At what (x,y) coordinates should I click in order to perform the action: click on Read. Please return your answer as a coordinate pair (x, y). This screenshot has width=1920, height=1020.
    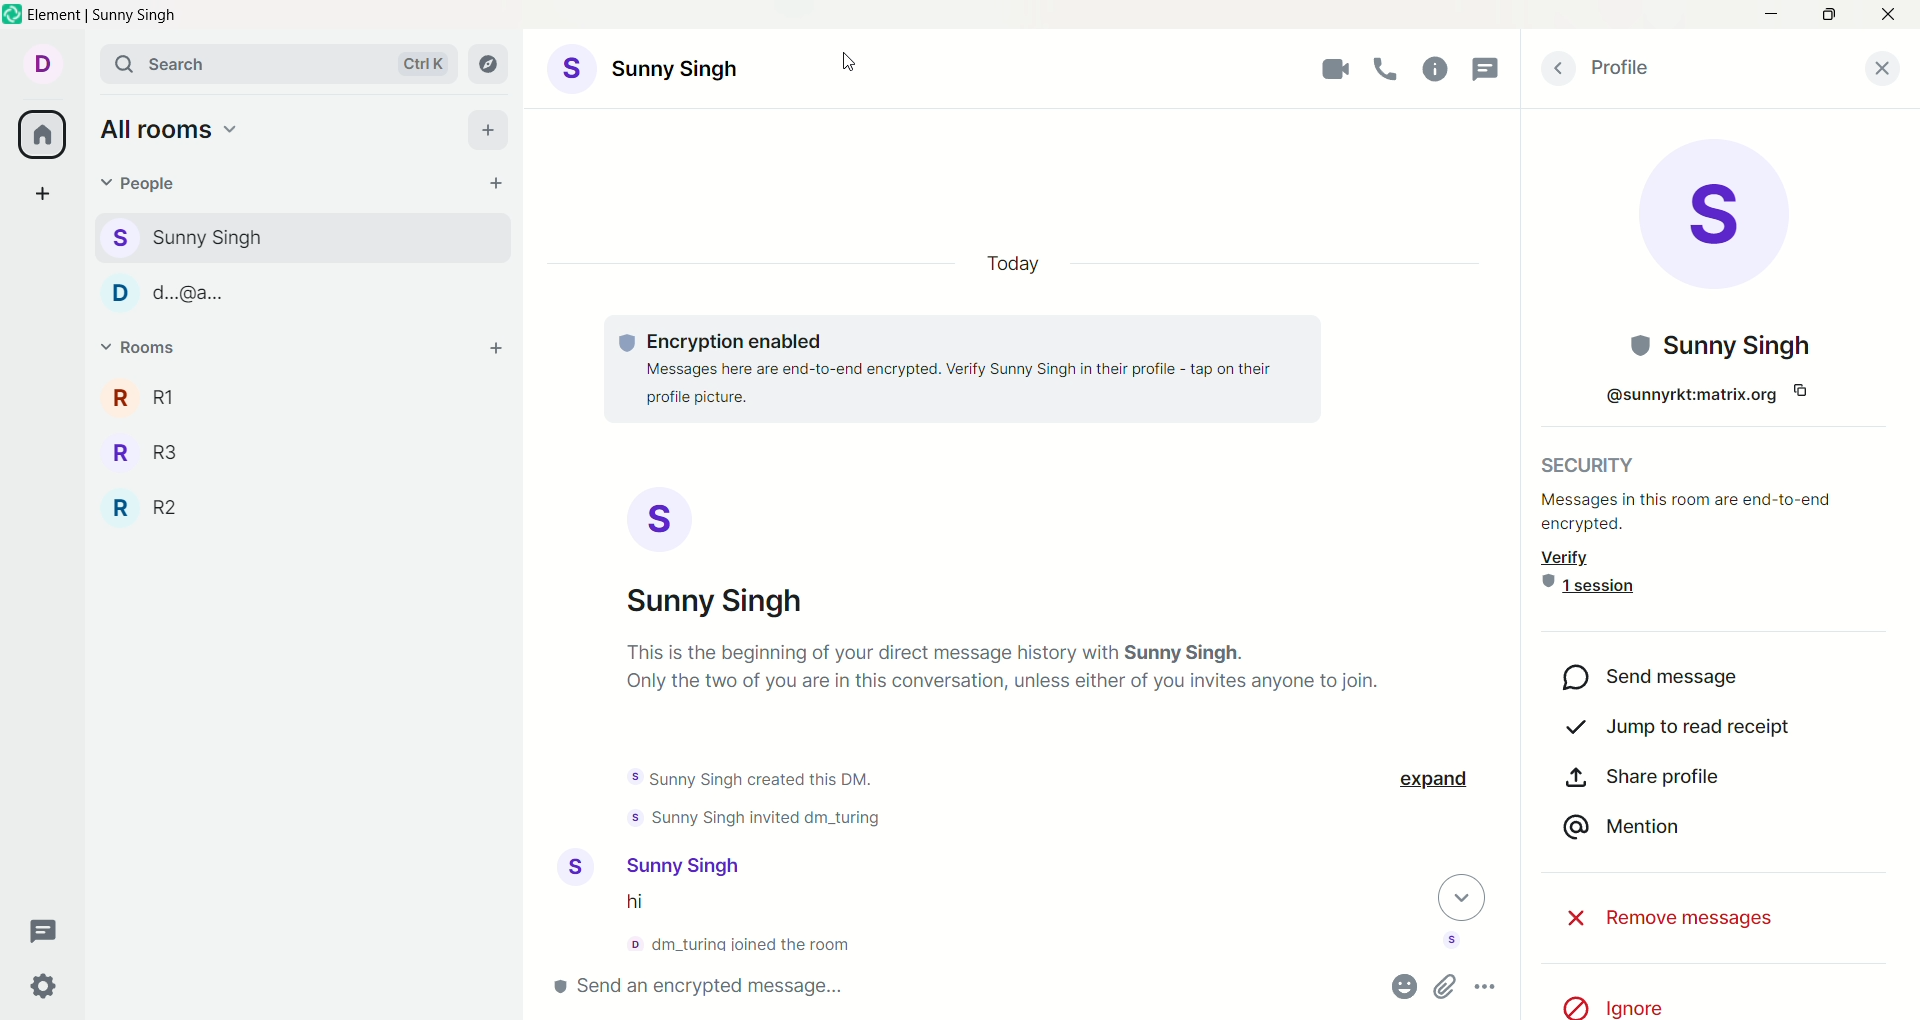
    Looking at the image, I should click on (1452, 942).